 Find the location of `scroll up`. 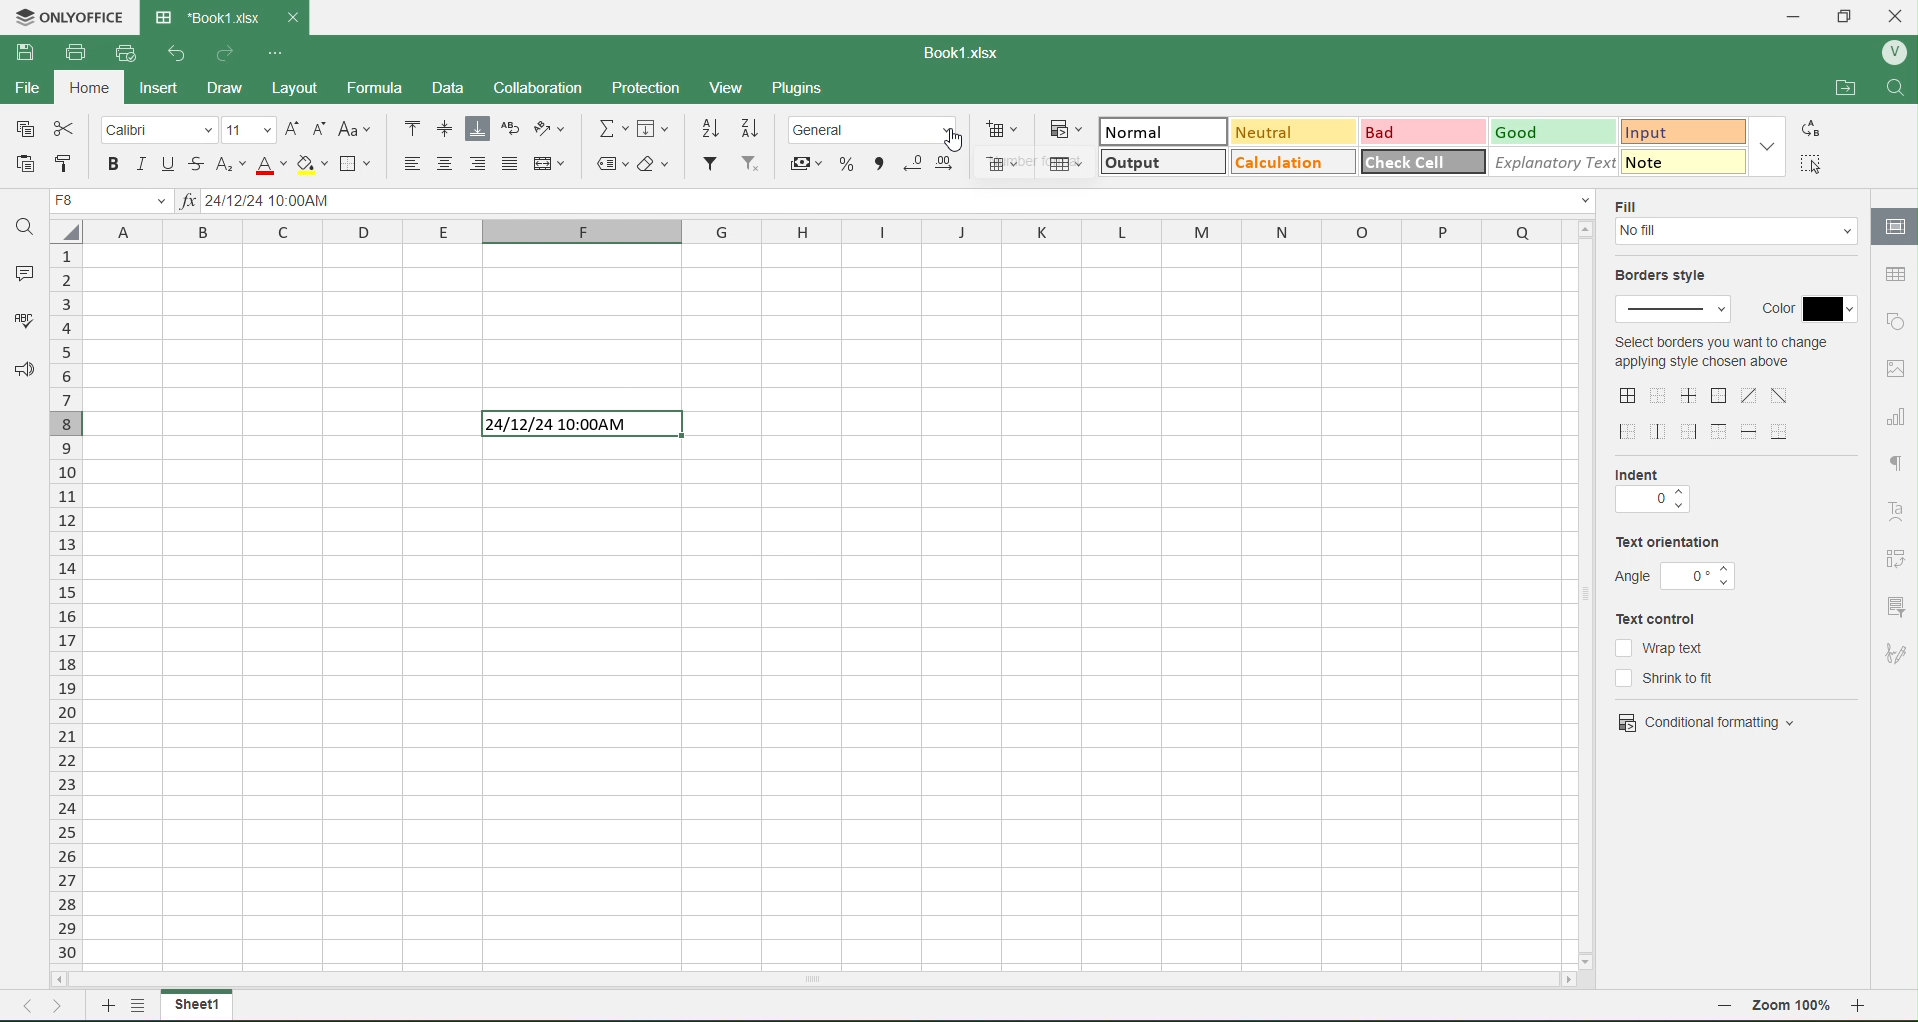

scroll up is located at coordinates (1583, 229).